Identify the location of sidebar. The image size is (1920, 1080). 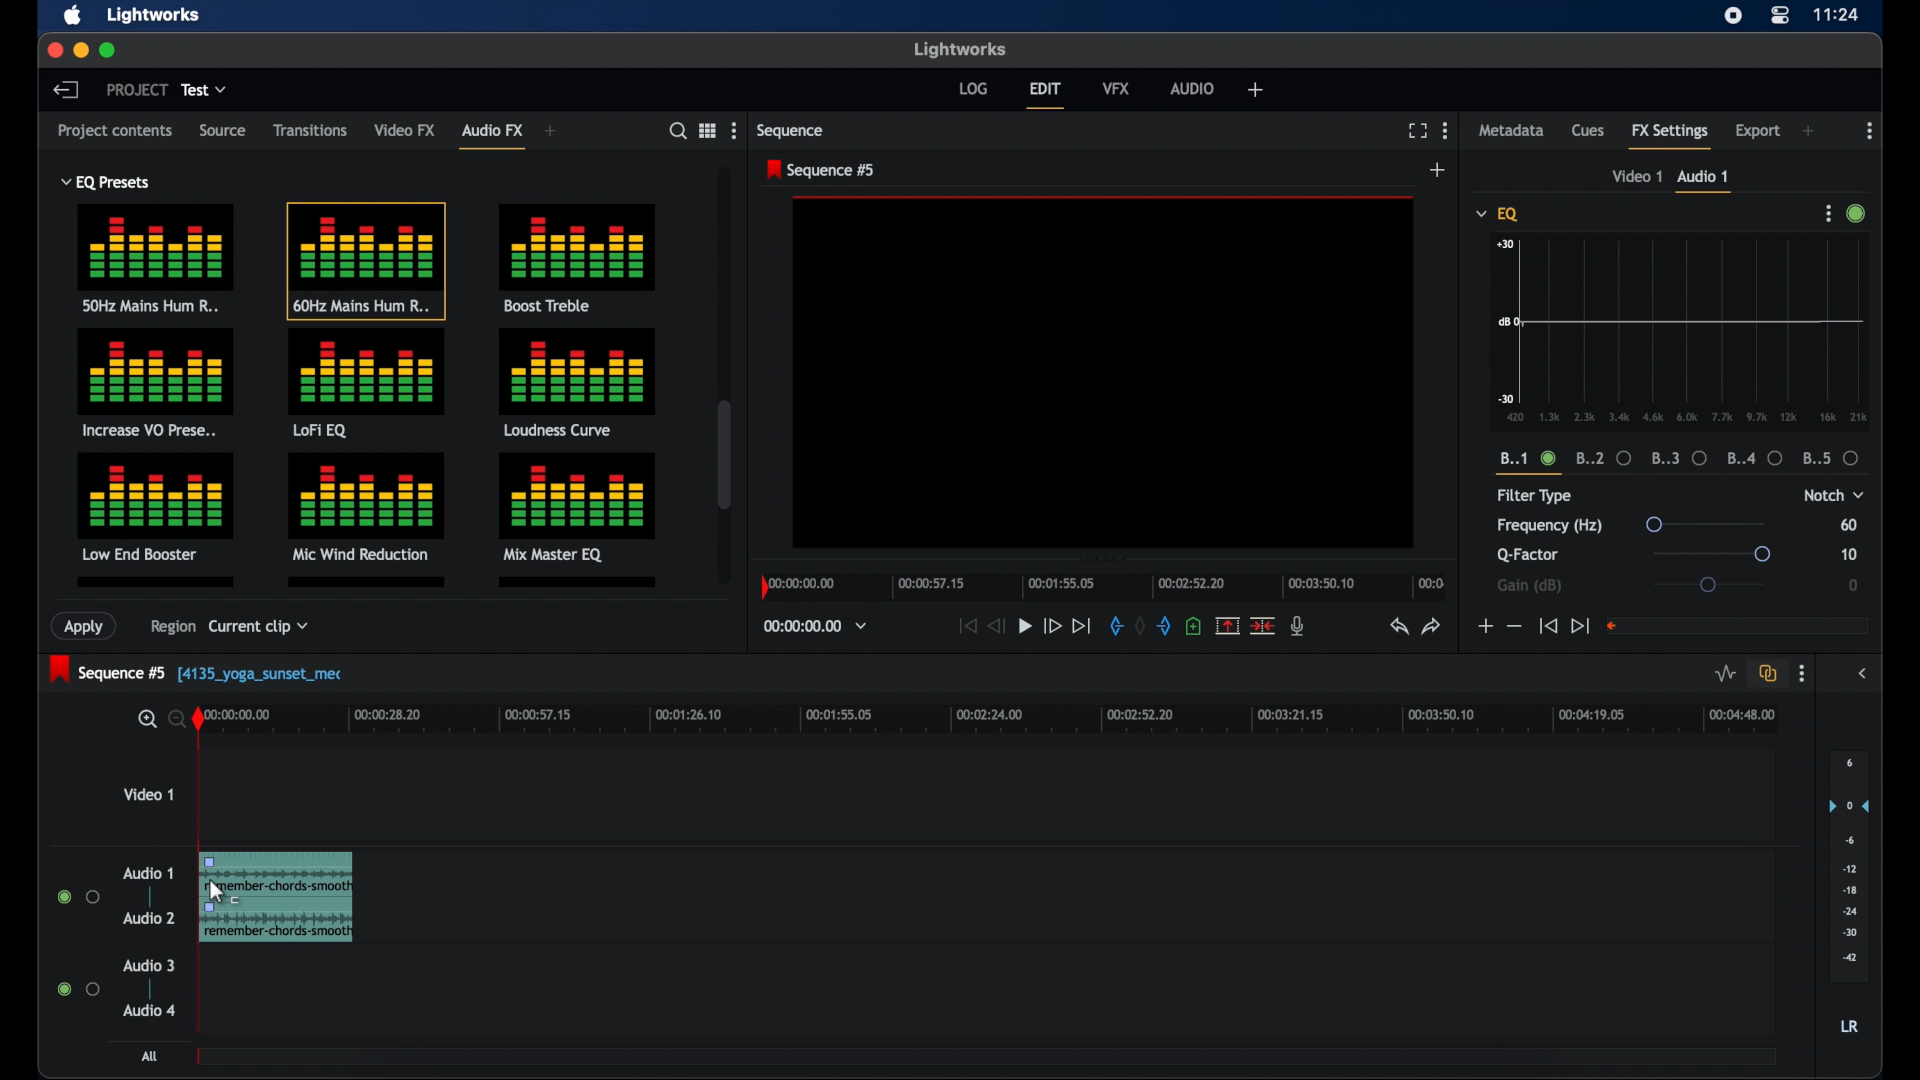
(1864, 673).